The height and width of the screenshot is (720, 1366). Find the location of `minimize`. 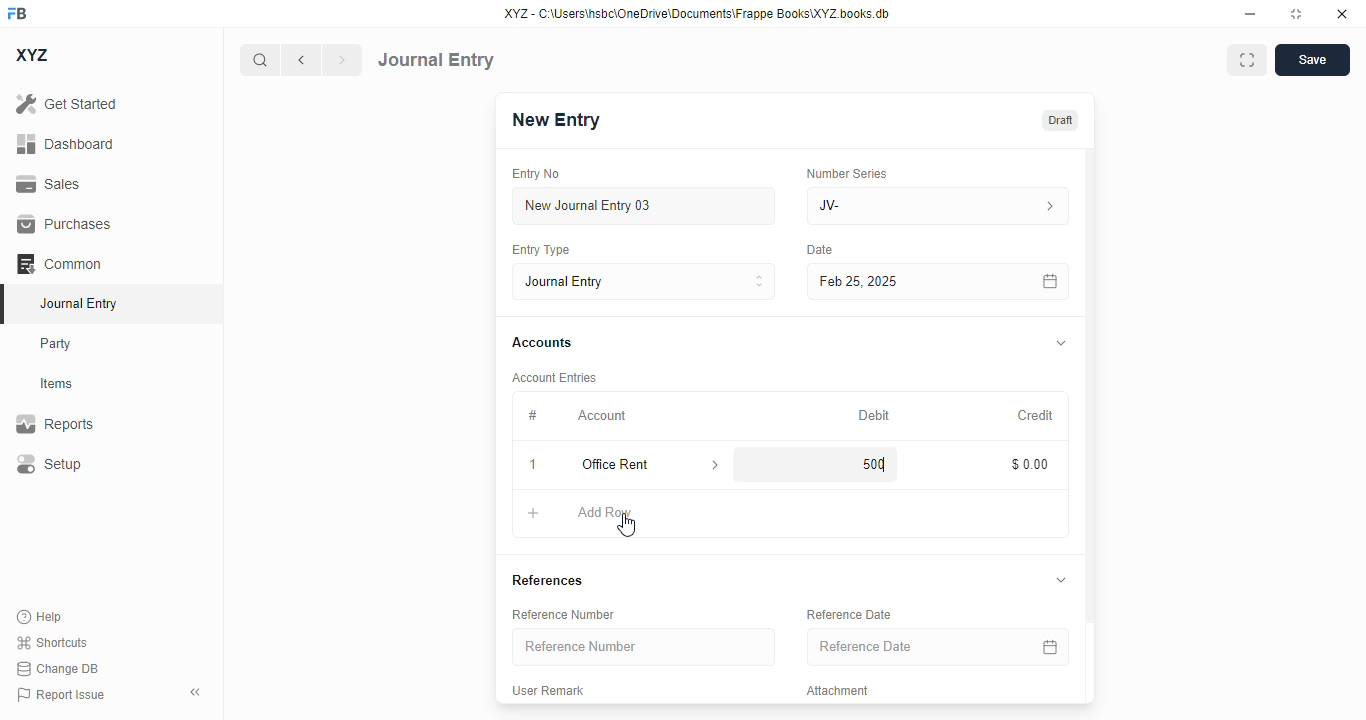

minimize is located at coordinates (1251, 13).